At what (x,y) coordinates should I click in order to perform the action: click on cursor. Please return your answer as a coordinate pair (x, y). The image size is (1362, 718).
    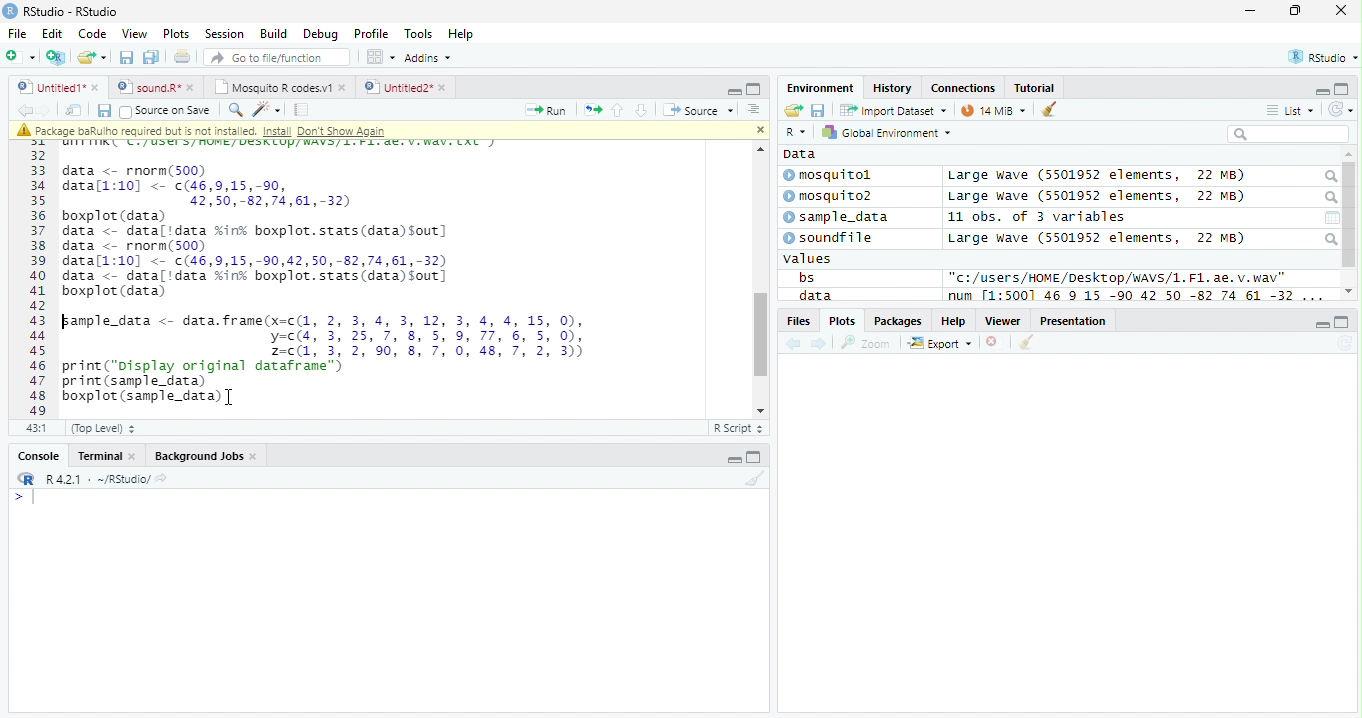
    Looking at the image, I should click on (231, 398).